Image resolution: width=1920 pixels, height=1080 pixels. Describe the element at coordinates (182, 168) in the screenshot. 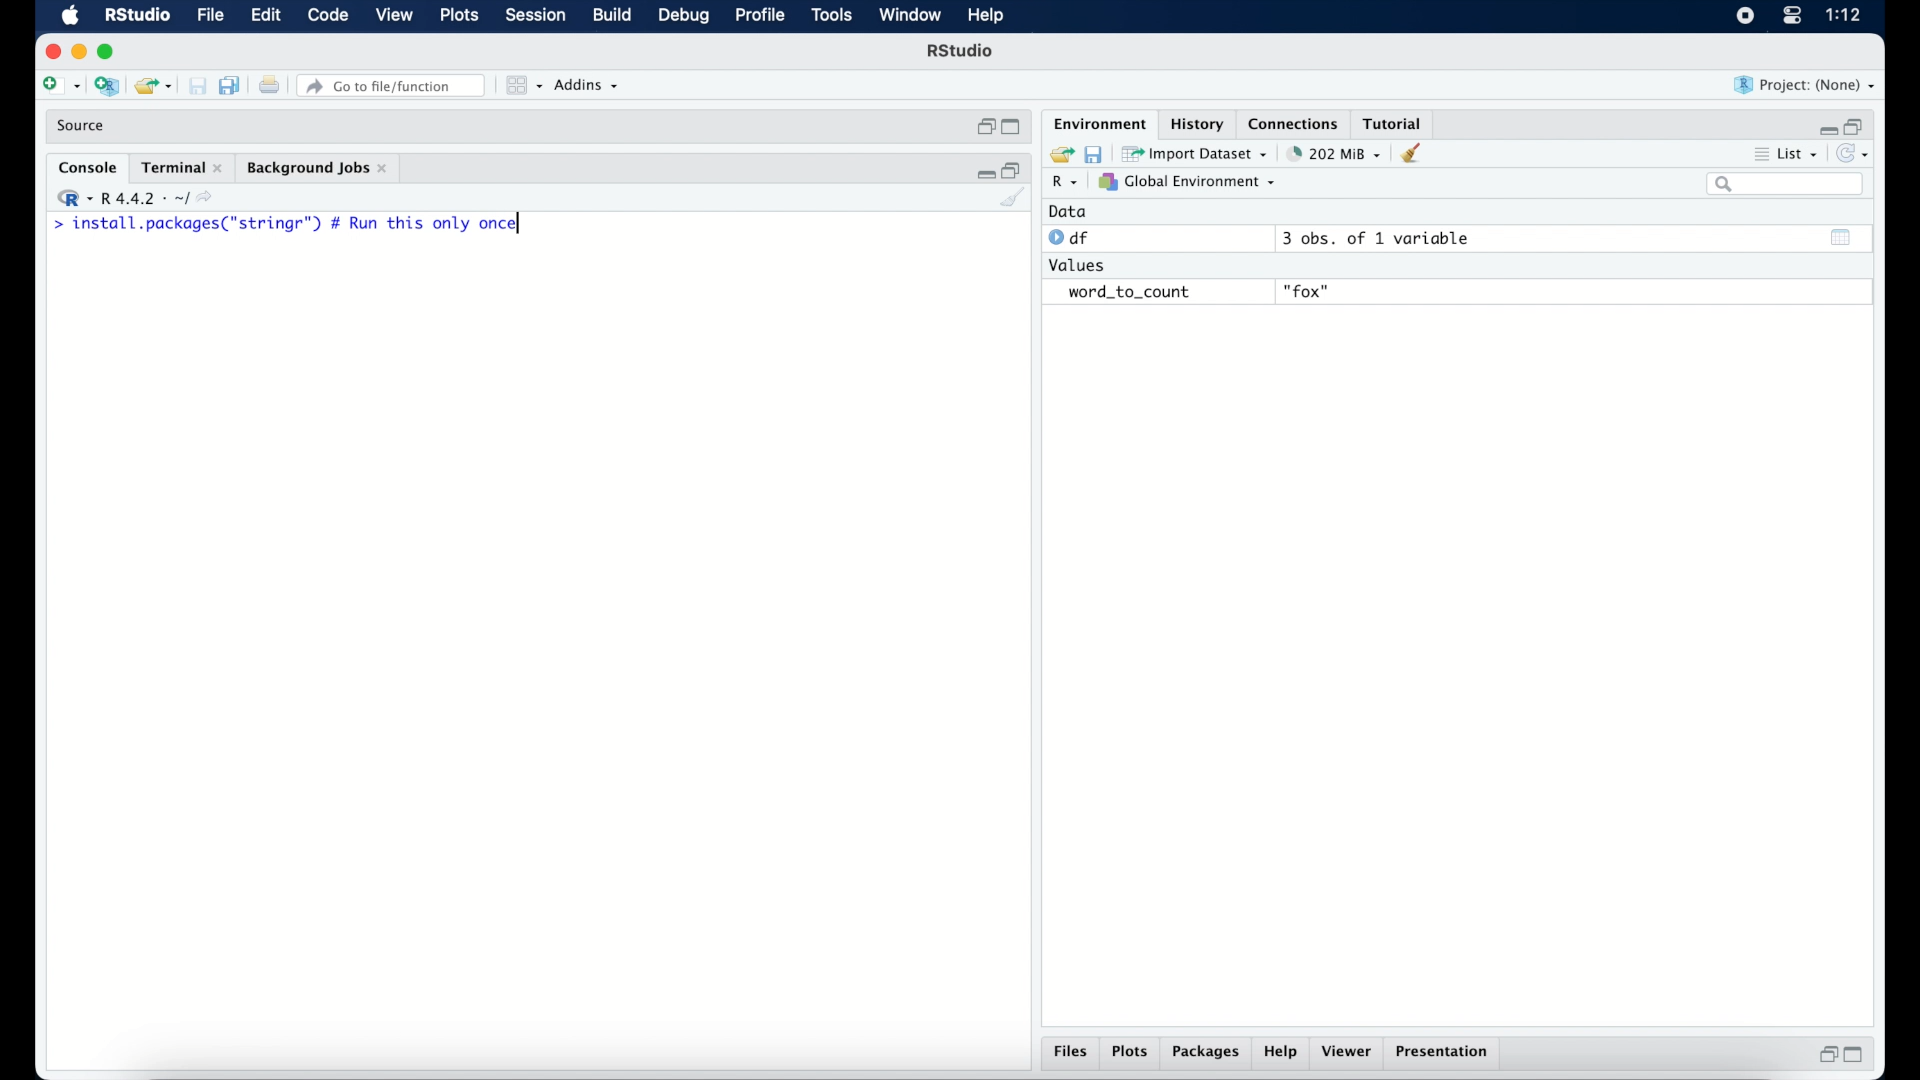

I see `terminal` at that location.